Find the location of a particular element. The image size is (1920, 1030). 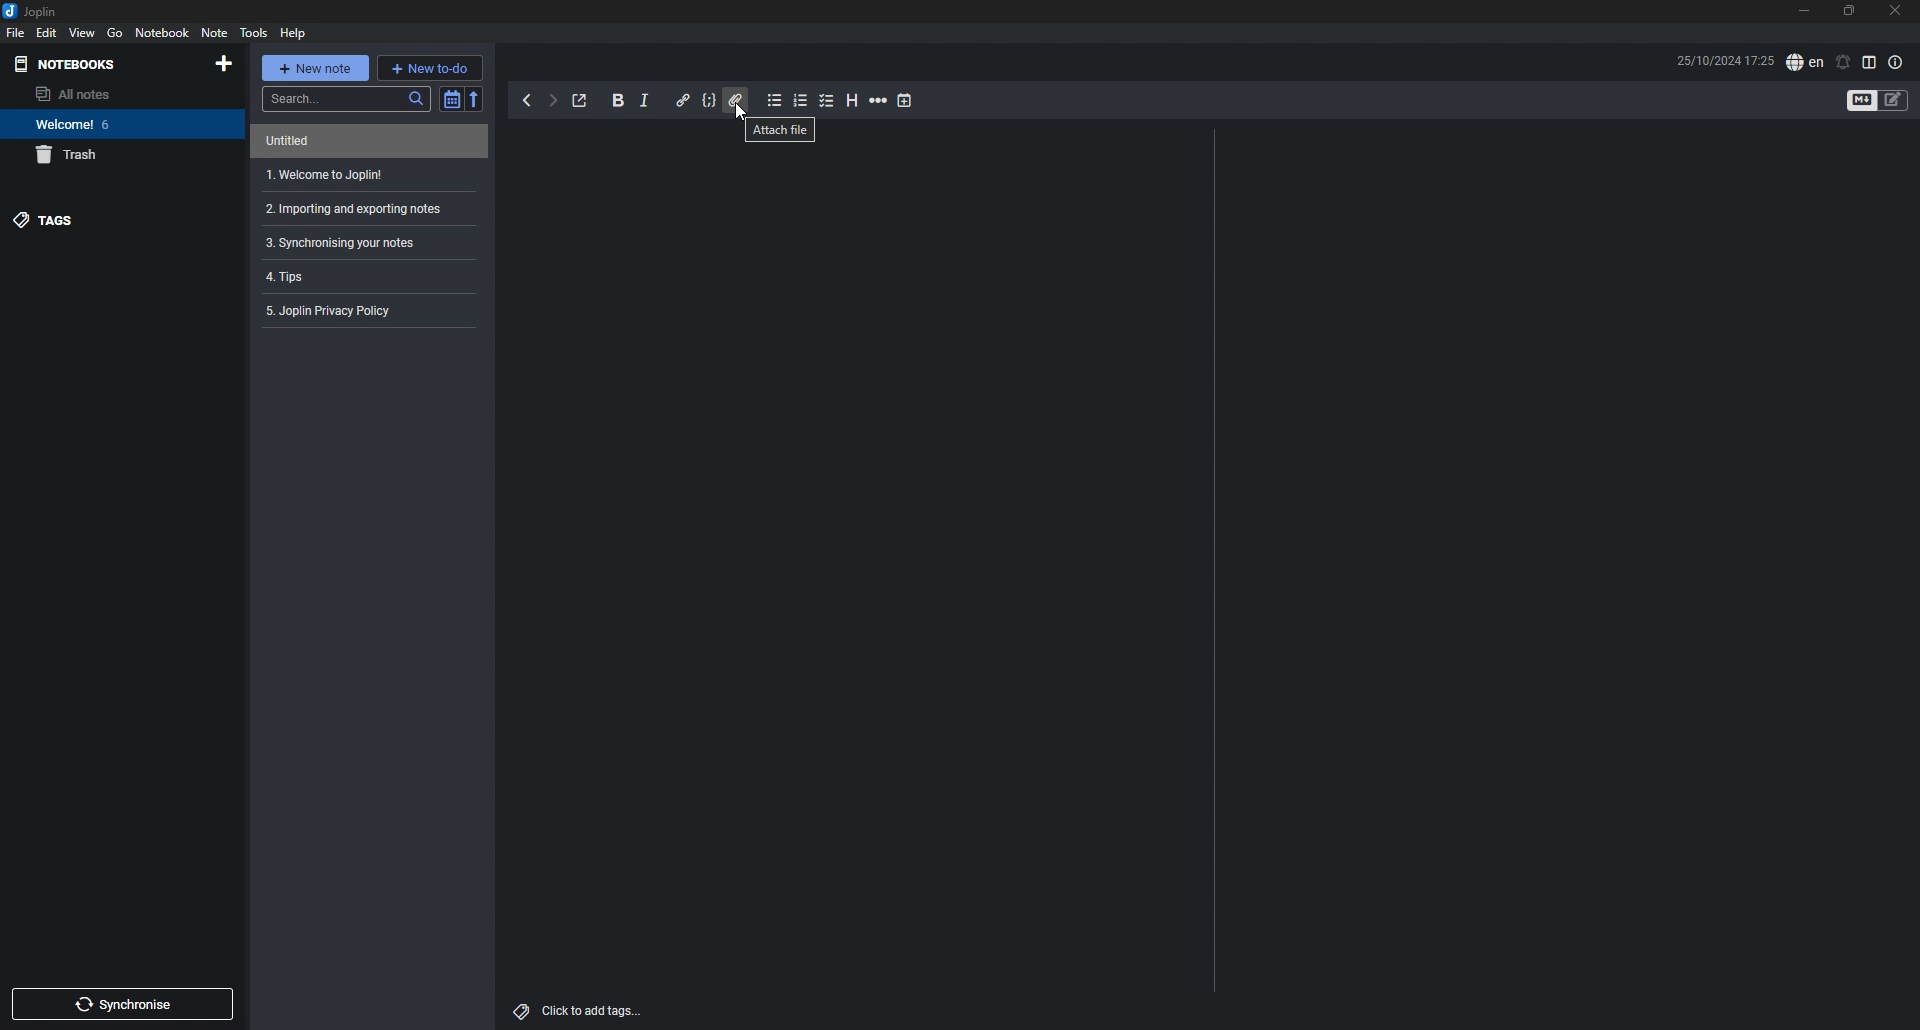

horizontal rule is located at coordinates (879, 101).